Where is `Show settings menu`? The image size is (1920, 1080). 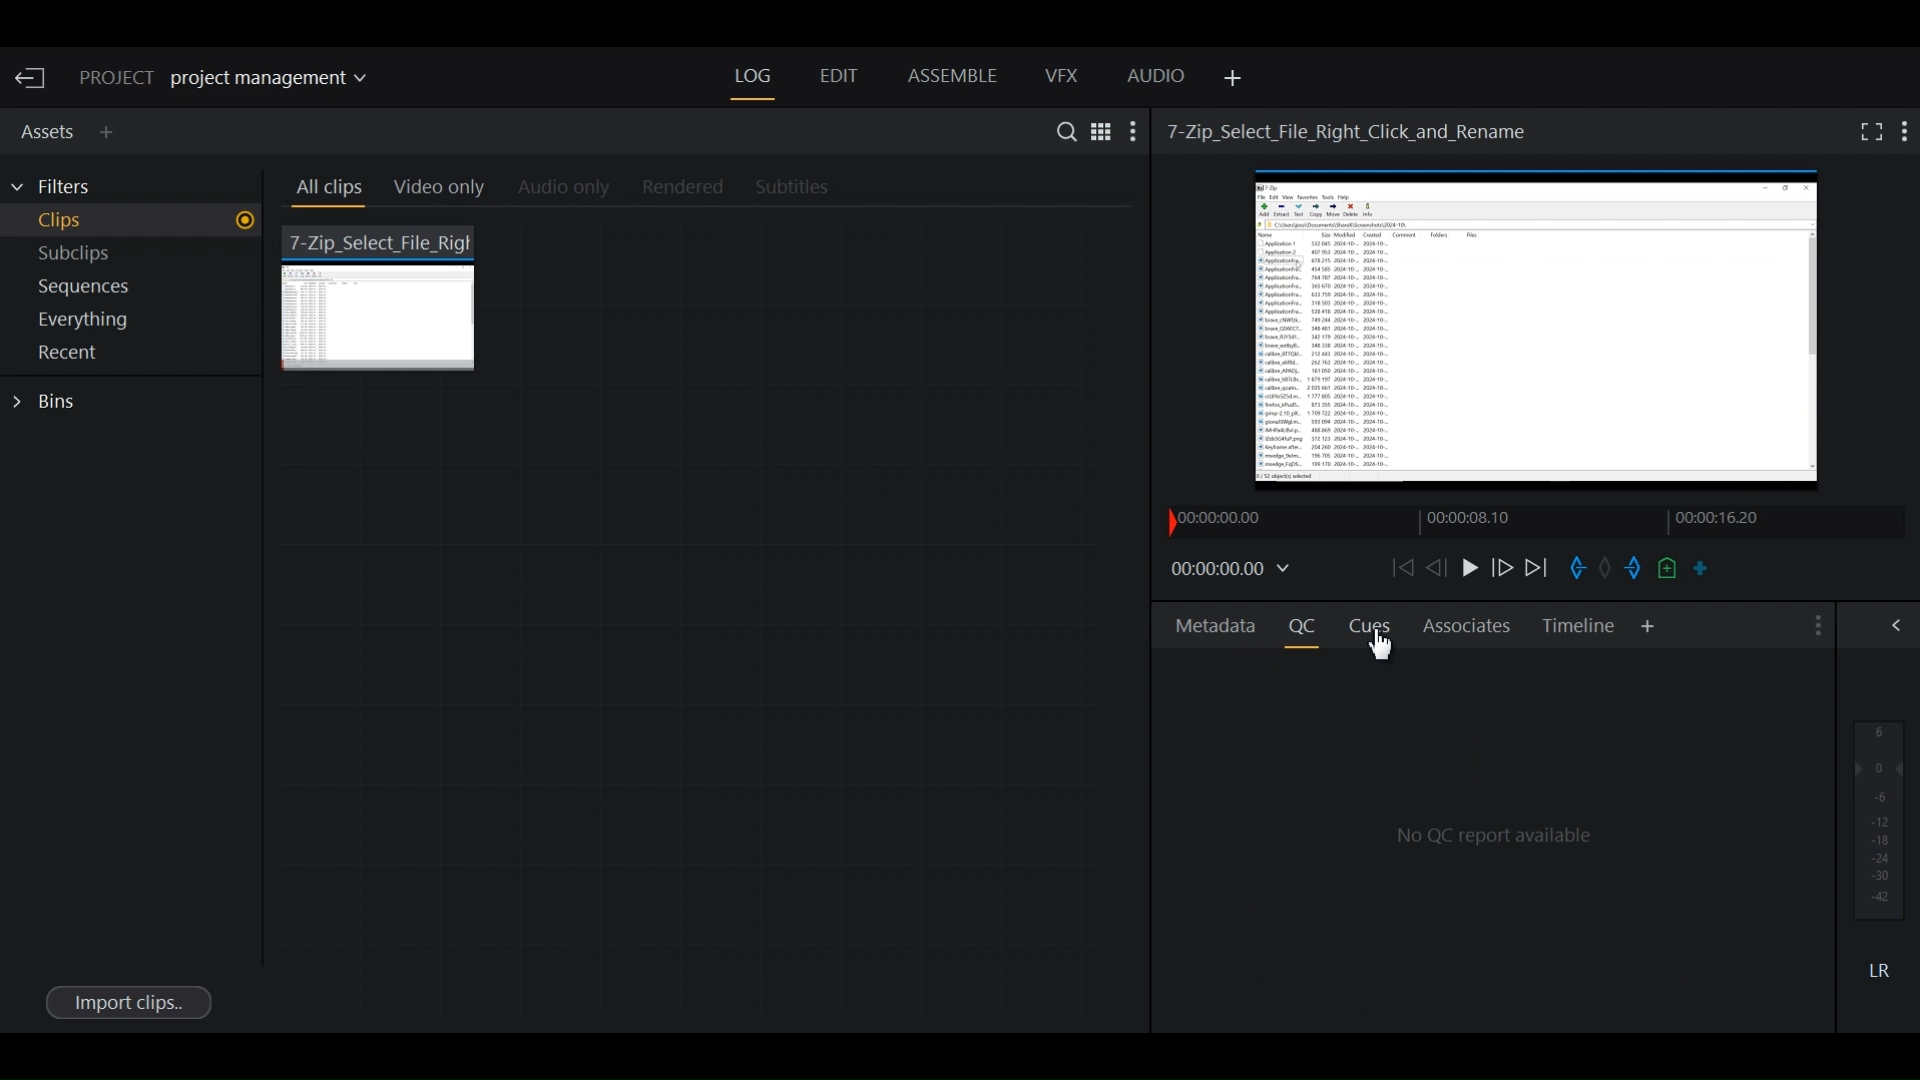
Show settings menu is located at coordinates (1135, 131).